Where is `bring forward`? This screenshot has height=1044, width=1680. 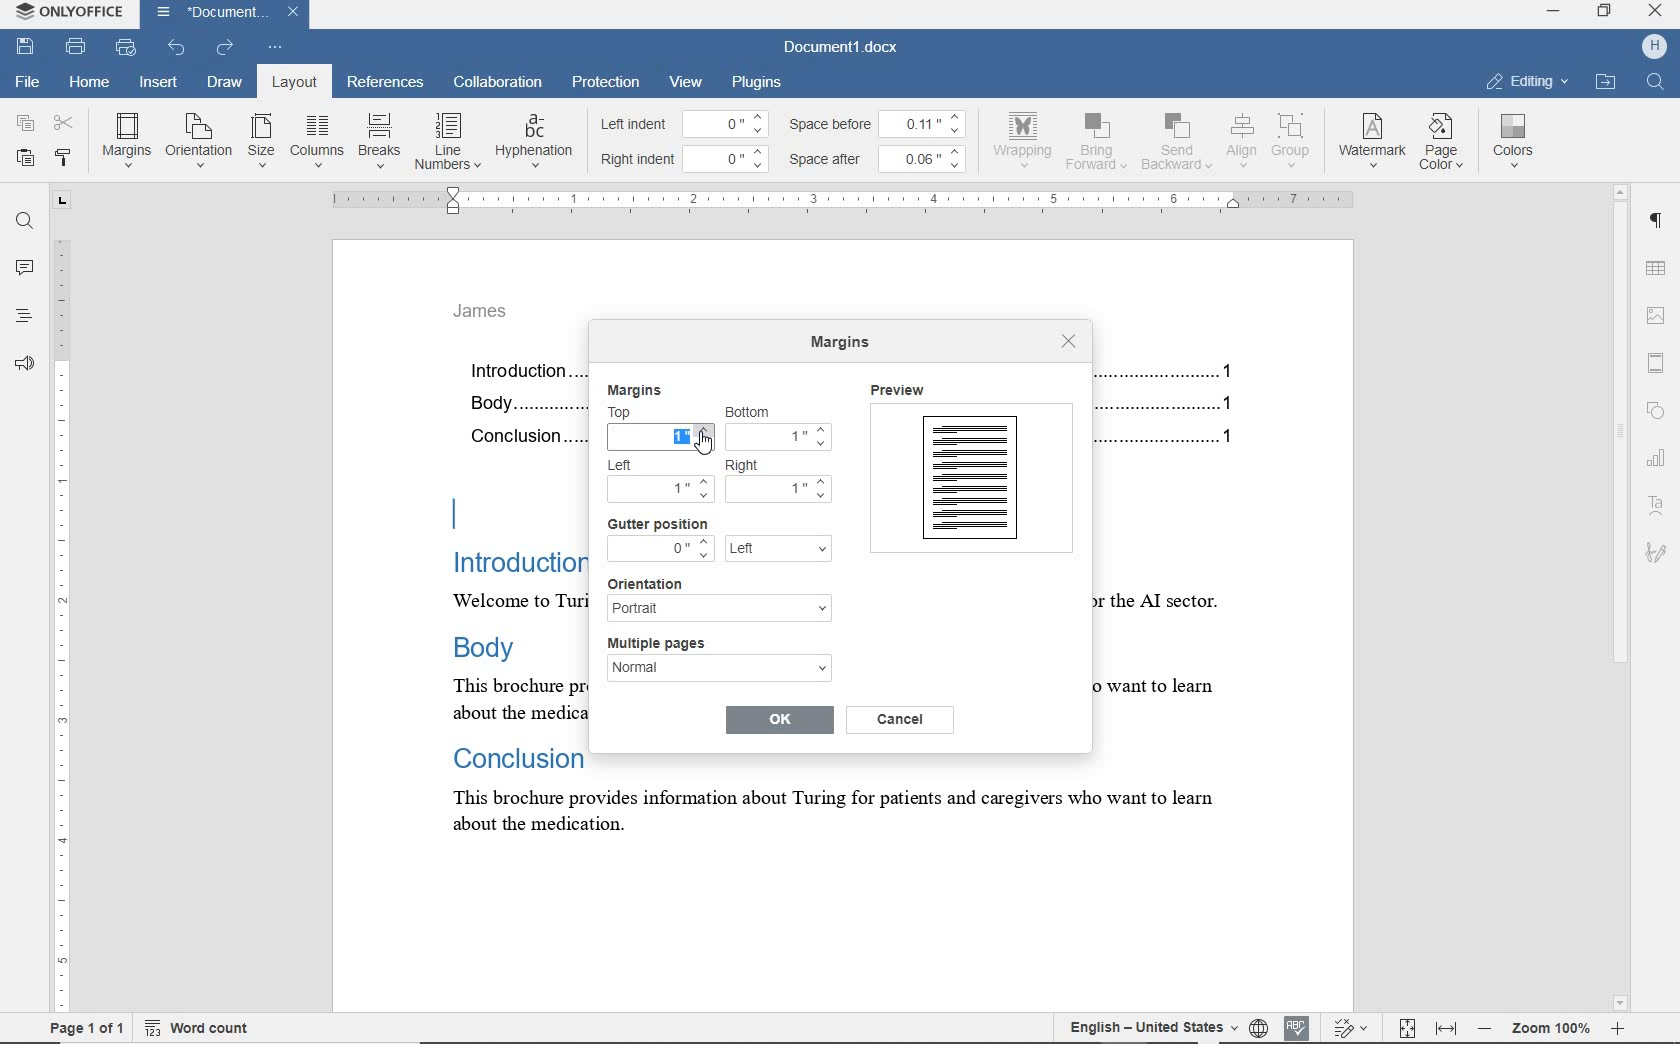 bring forward is located at coordinates (1099, 145).